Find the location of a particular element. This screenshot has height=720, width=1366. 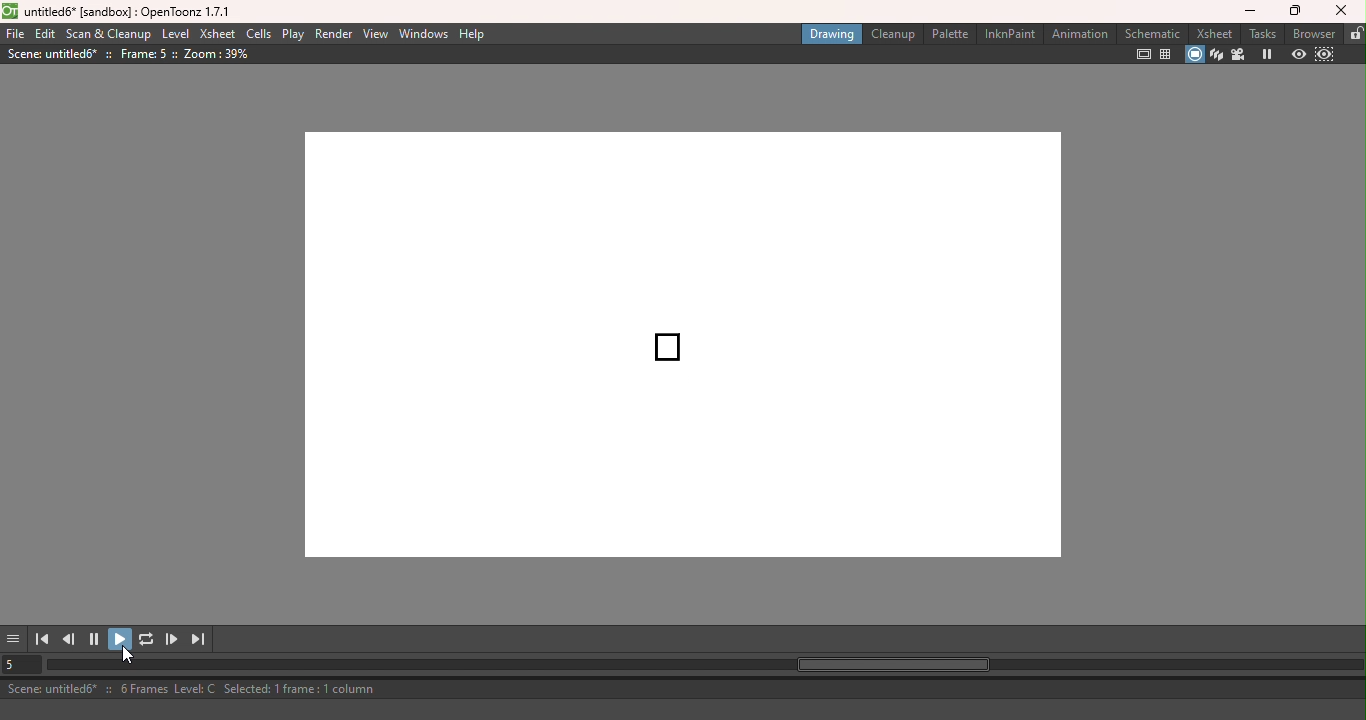

Scene information is located at coordinates (138, 55).